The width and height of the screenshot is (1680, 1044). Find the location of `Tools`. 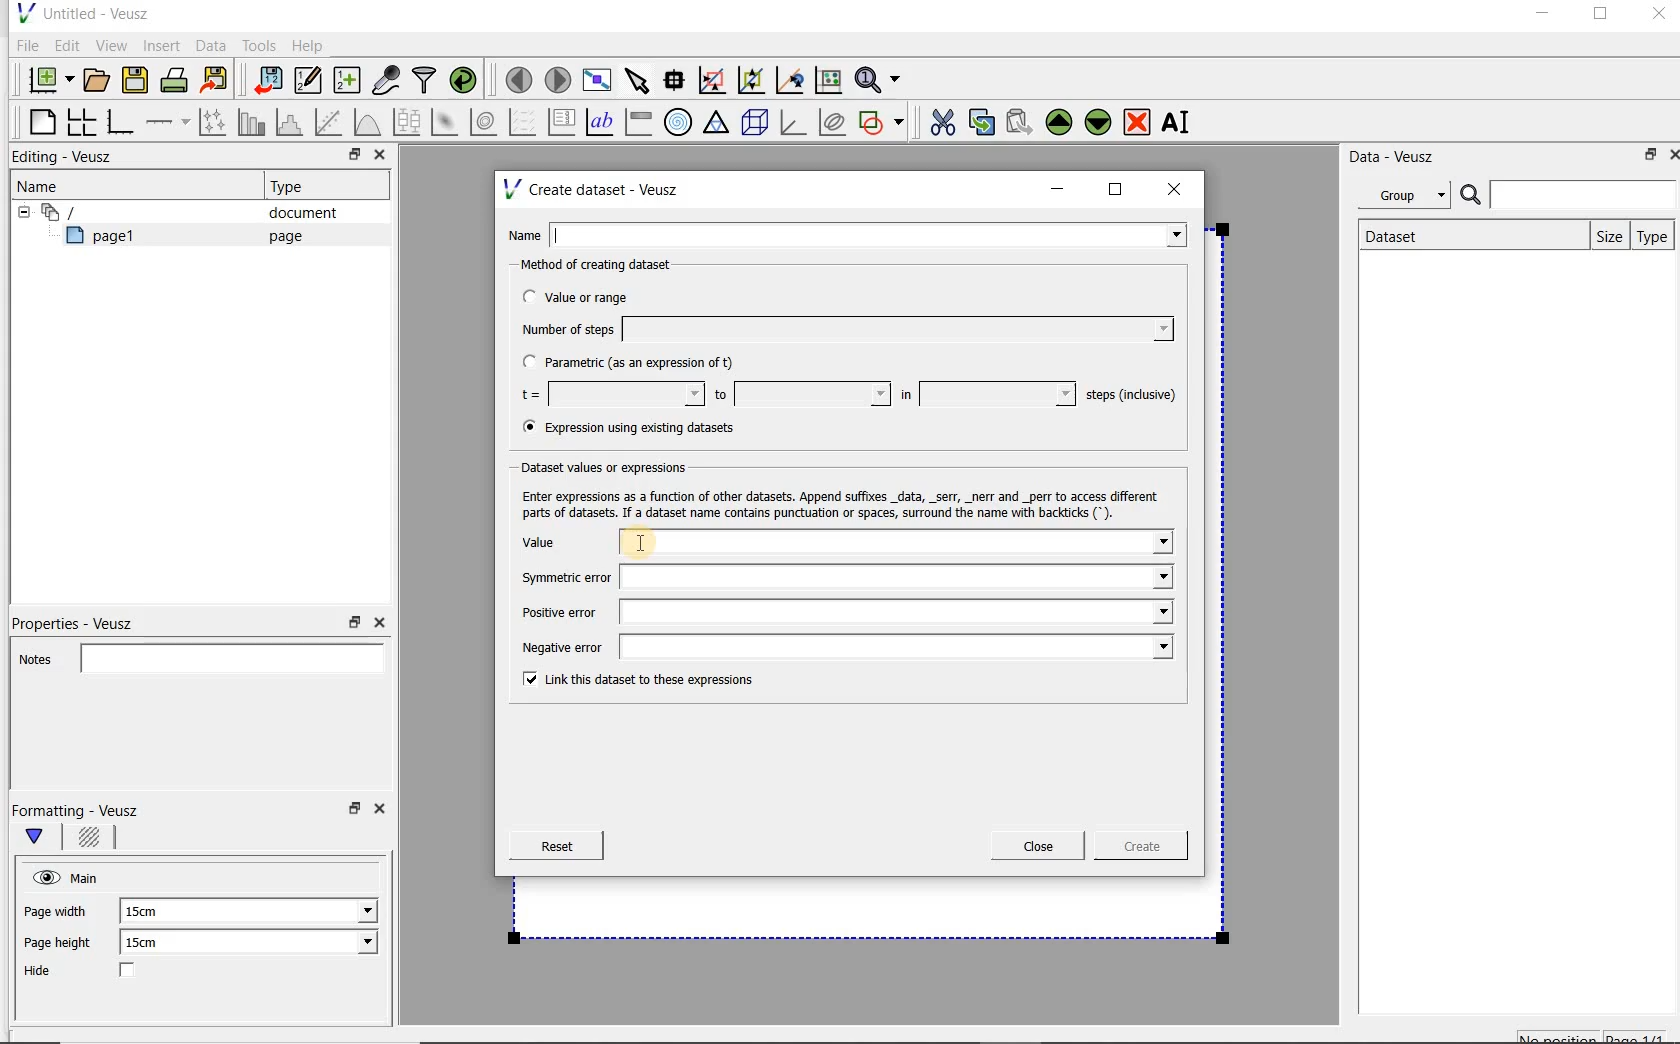

Tools is located at coordinates (257, 46).